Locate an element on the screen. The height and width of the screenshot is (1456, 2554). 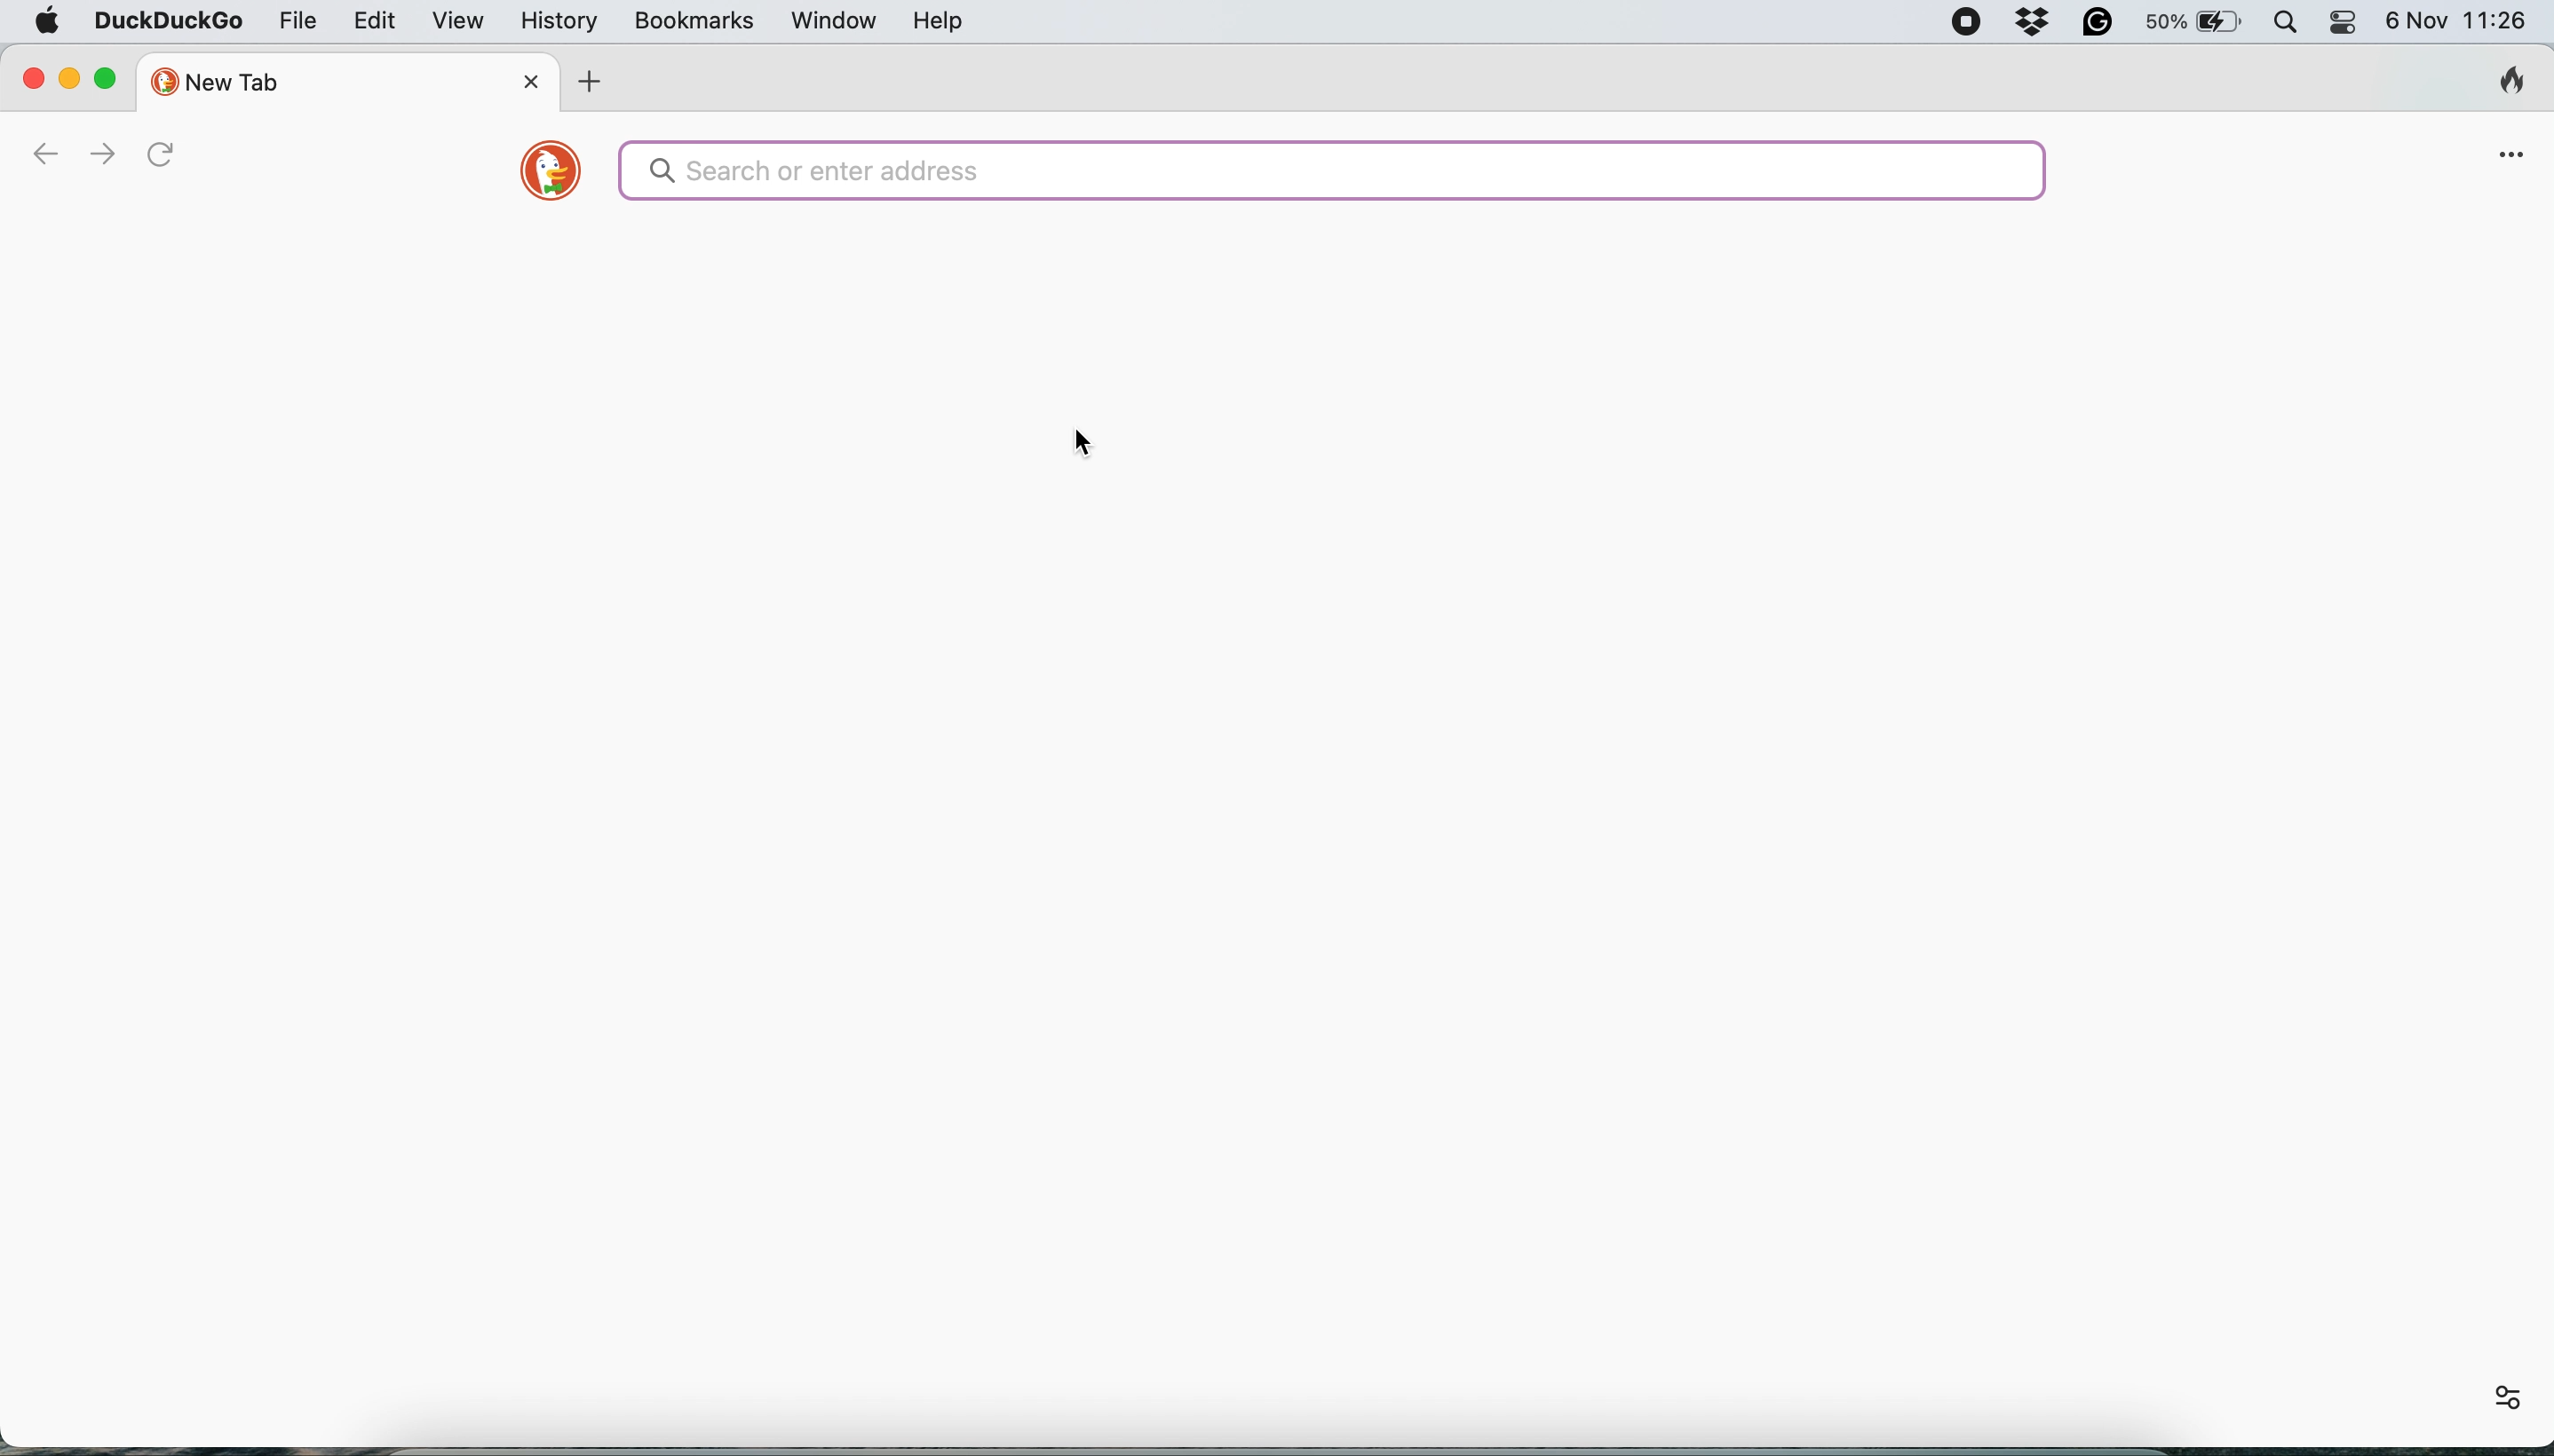
file is located at coordinates (297, 22).